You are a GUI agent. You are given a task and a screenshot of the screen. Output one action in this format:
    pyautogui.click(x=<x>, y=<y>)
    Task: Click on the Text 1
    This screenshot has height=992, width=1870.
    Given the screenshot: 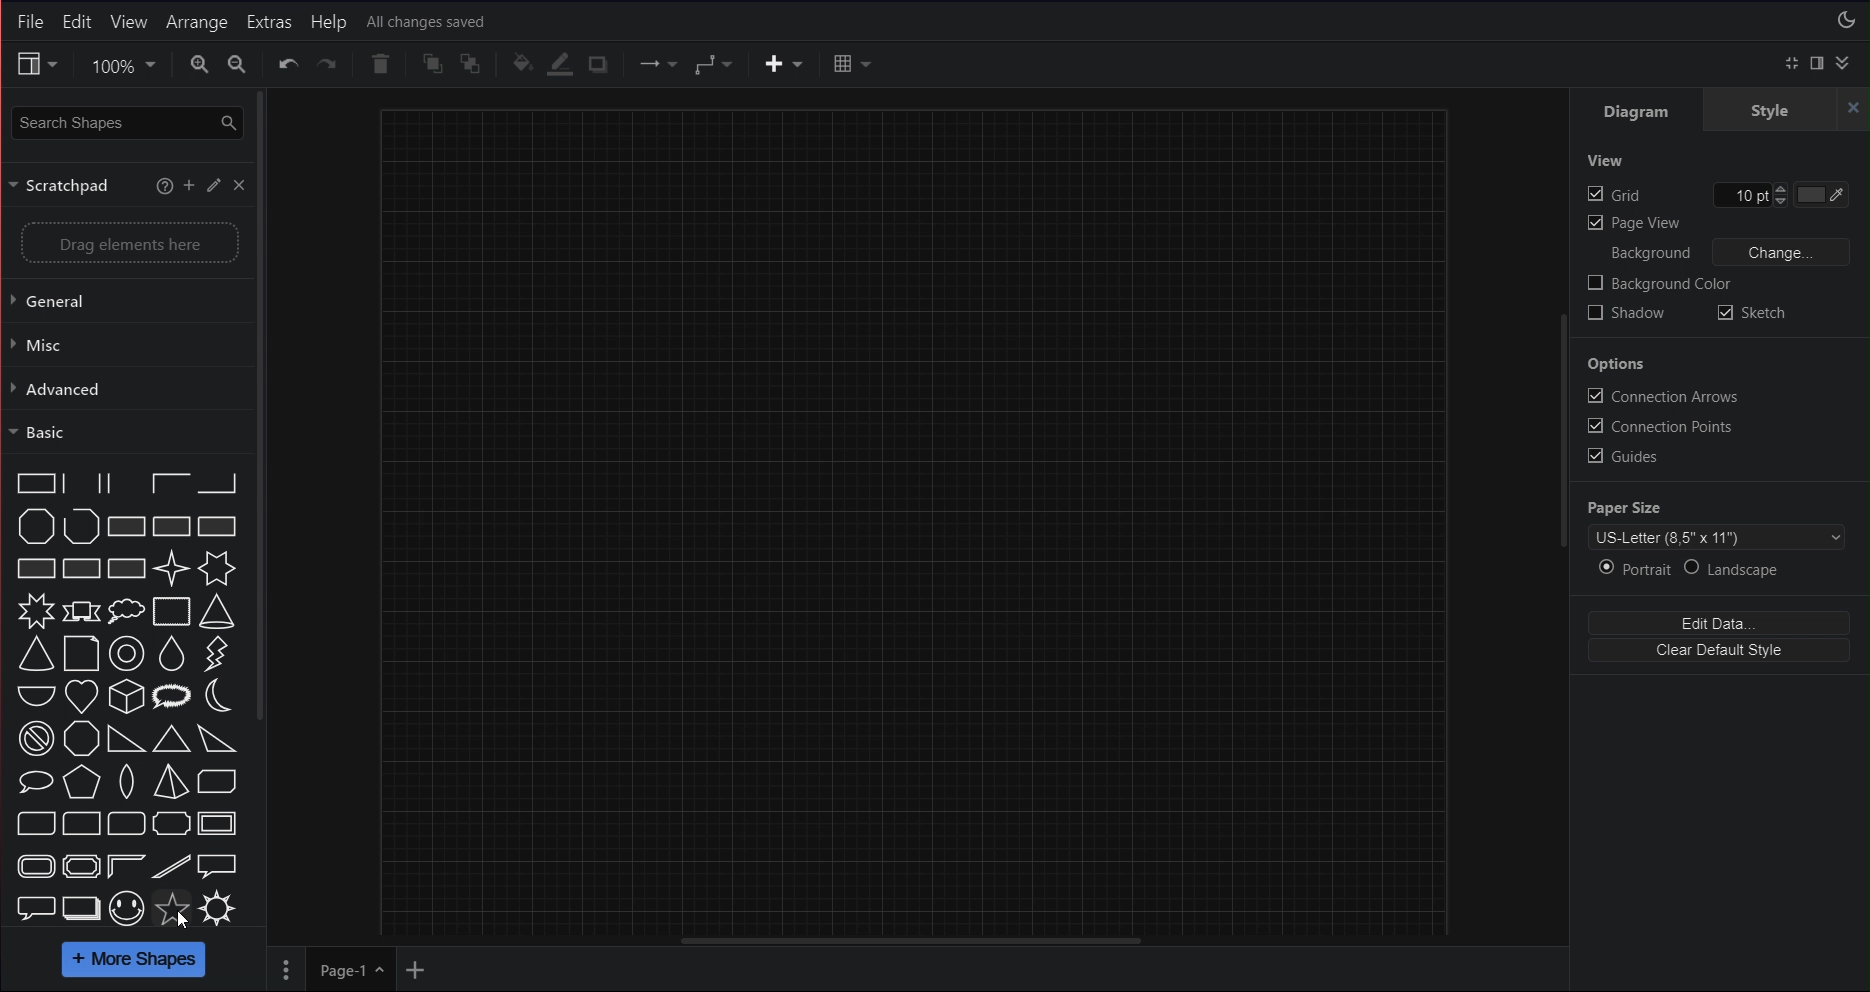 What is the action you would take?
    pyautogui.click(x=430, y=22)
    